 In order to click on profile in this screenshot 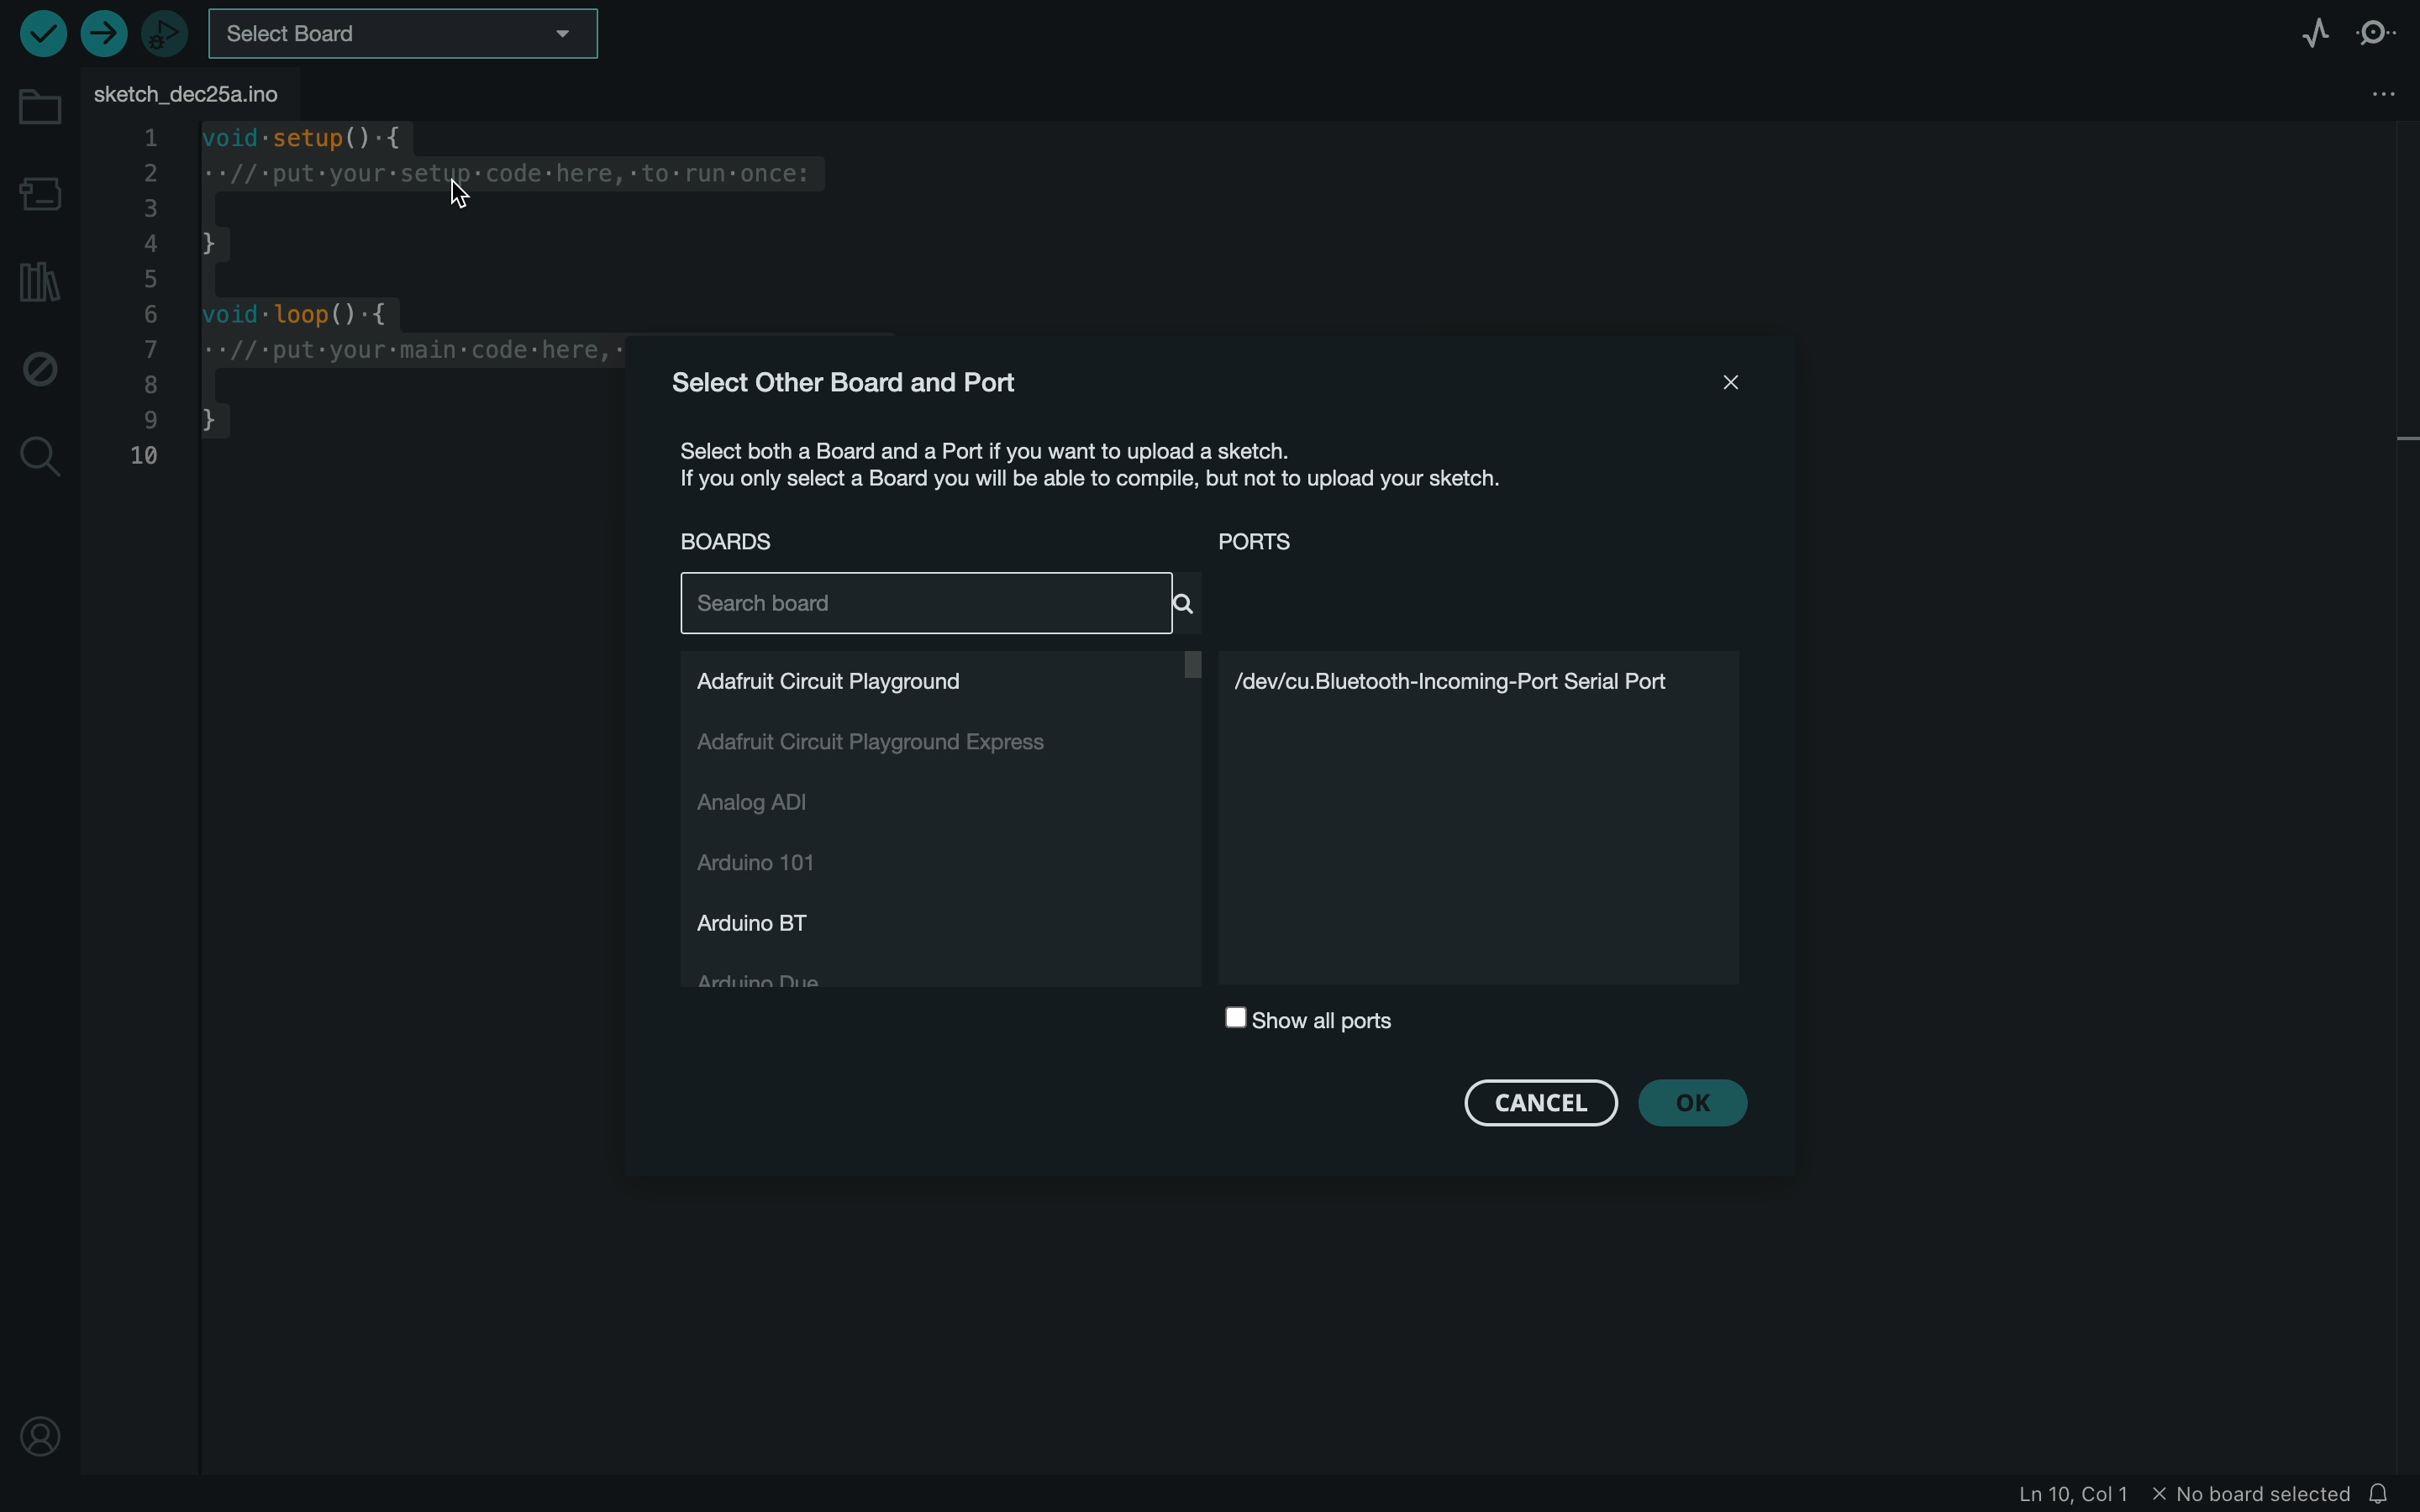, I will do `click(38, 1440)`.